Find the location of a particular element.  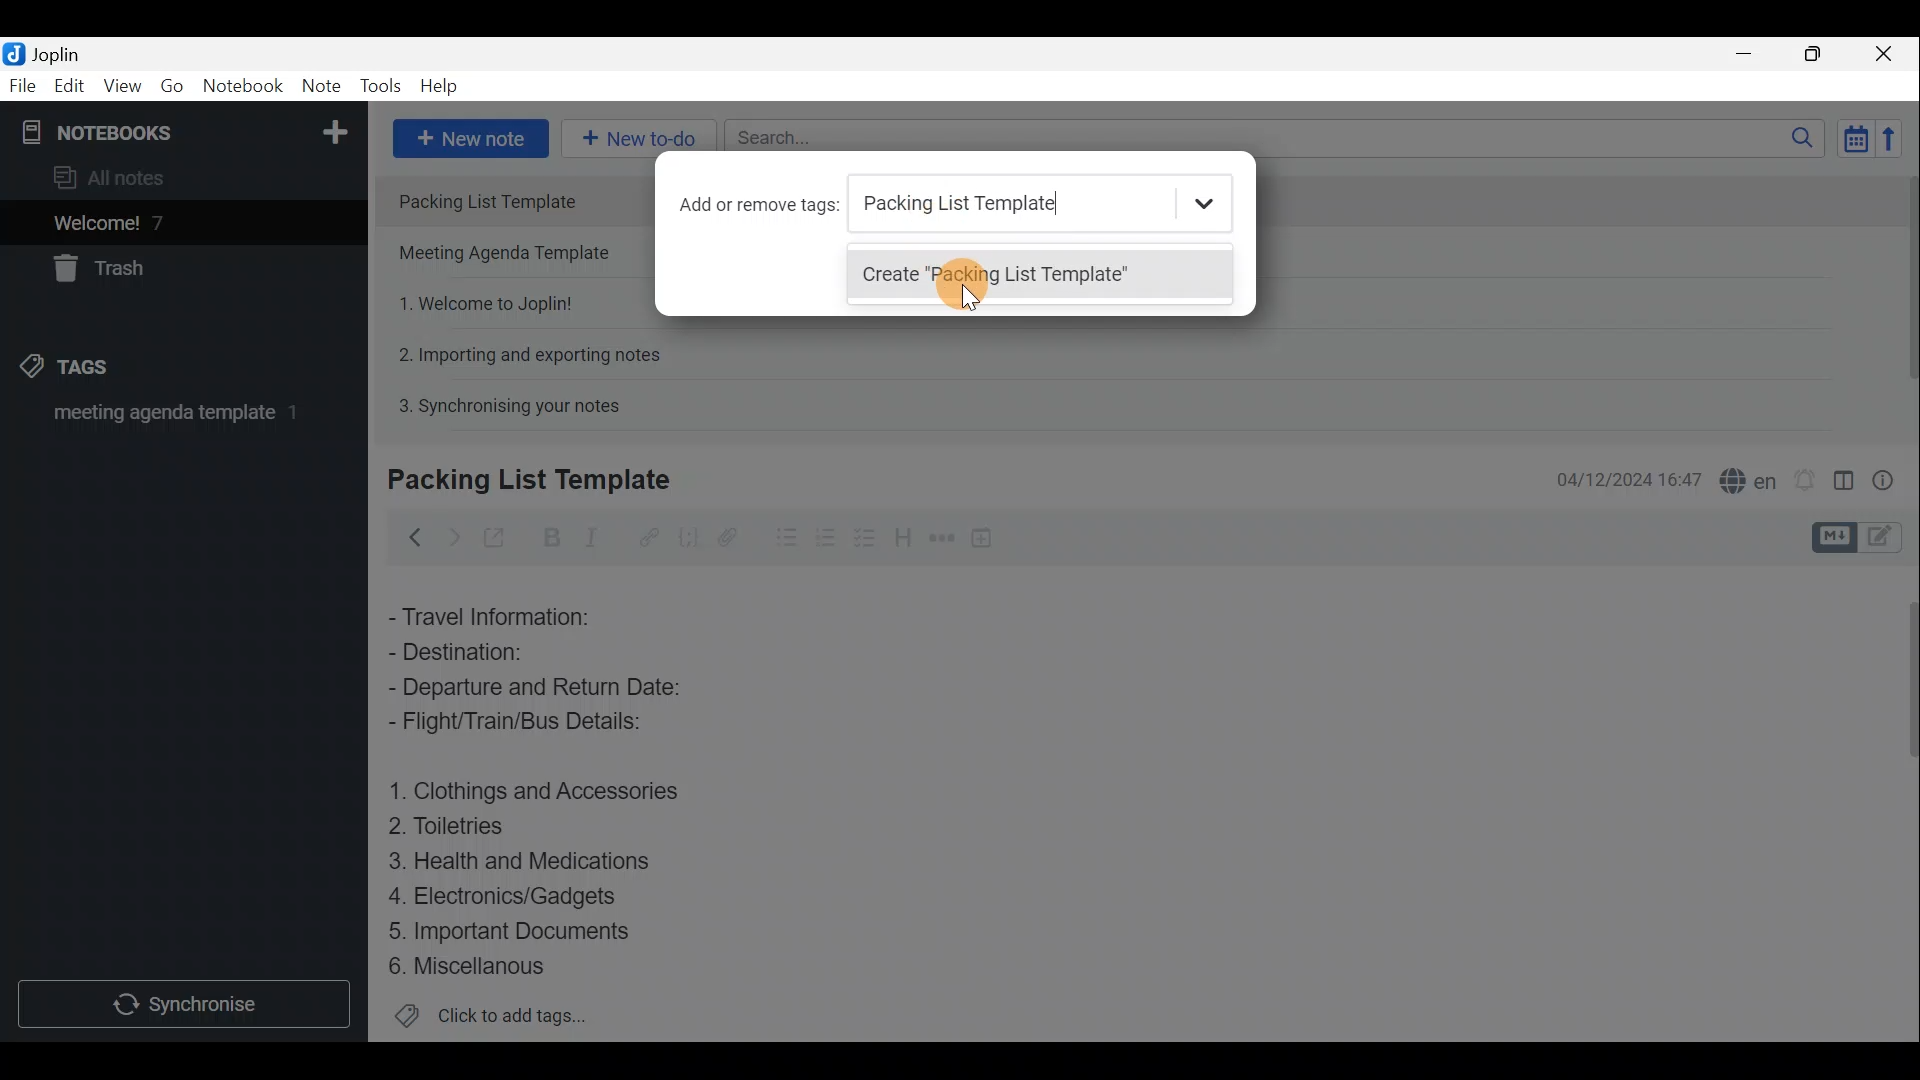

Electronics/Gadgets is located at coordinates (511, 895).